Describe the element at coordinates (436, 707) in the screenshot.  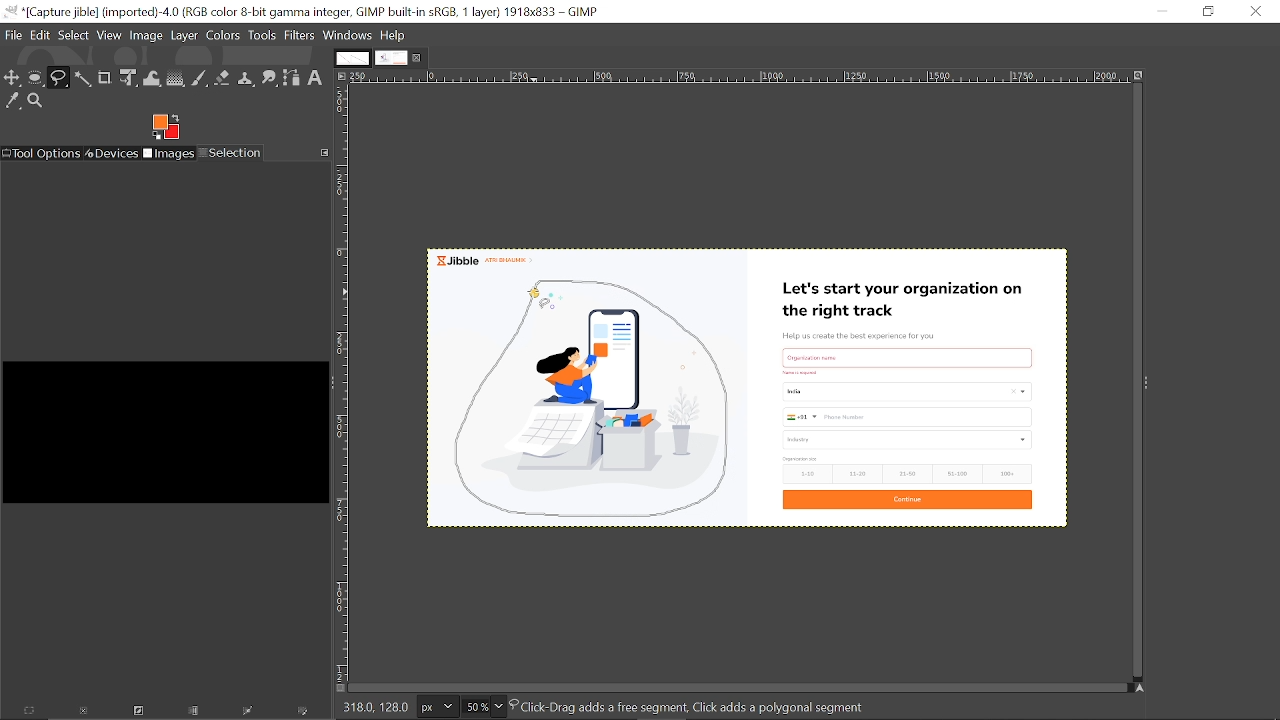
I see `Current image units` at that location.